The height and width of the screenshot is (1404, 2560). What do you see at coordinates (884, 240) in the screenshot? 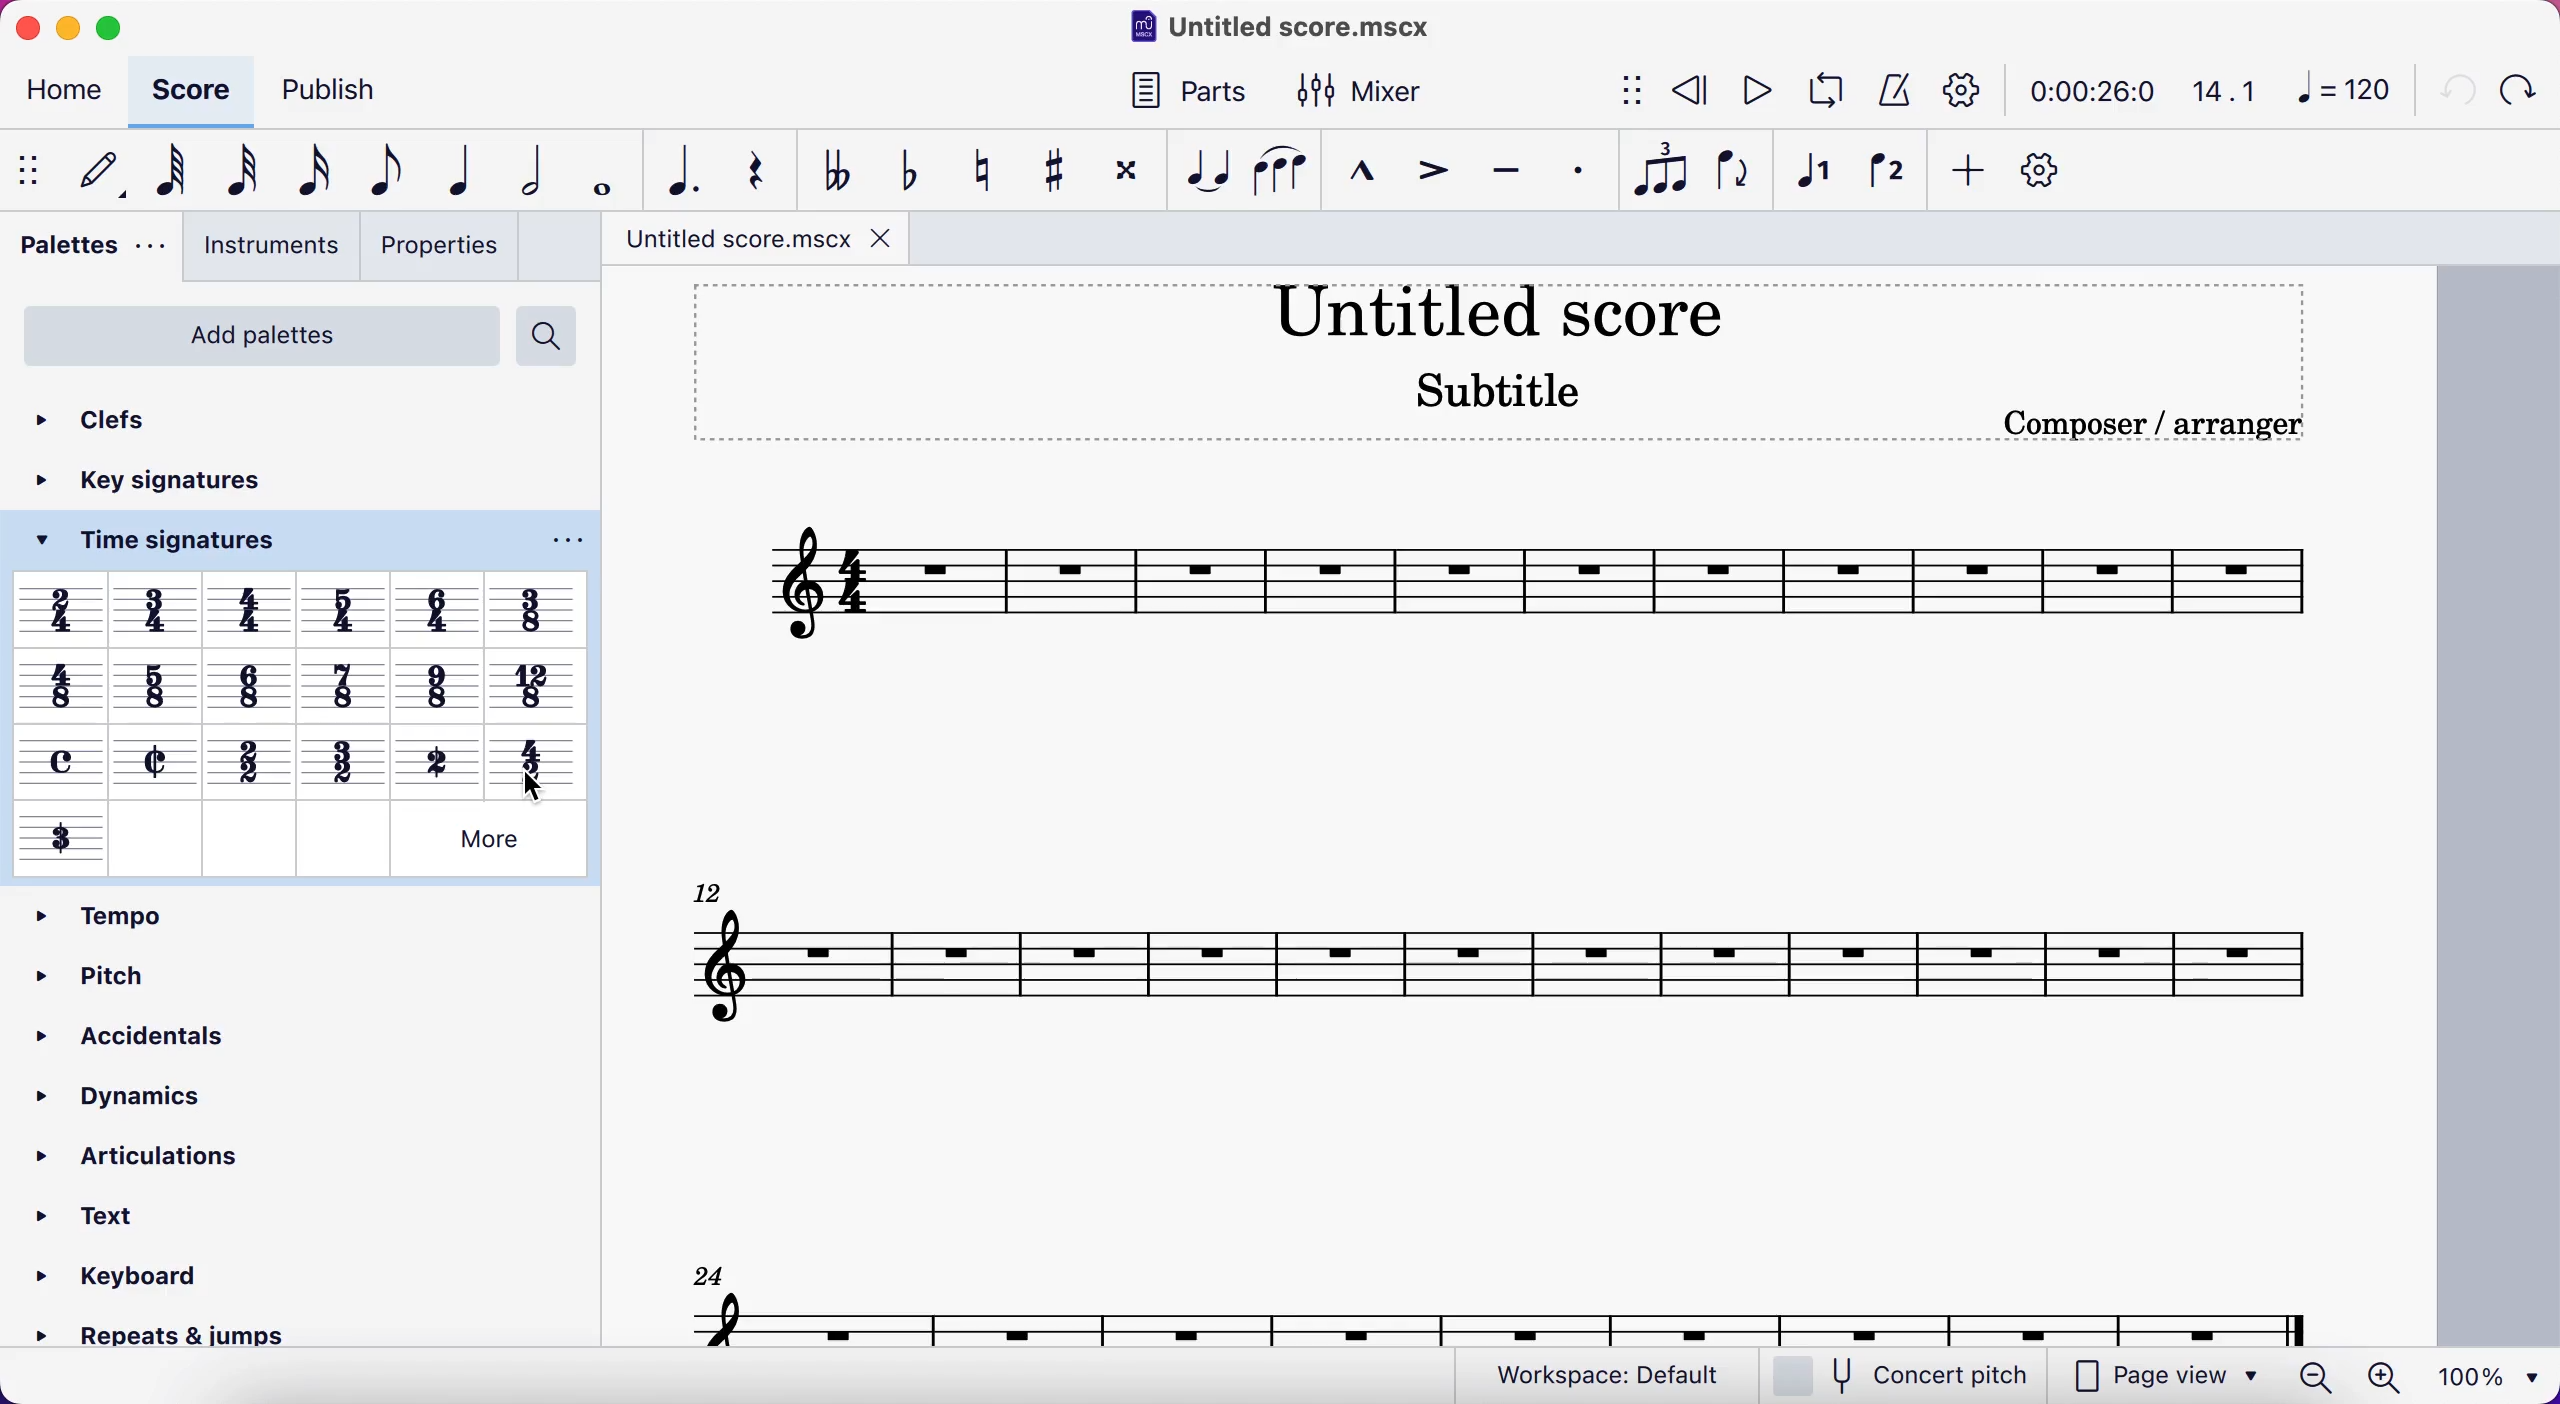
I see `close tab` at bounding box center [884, 240].